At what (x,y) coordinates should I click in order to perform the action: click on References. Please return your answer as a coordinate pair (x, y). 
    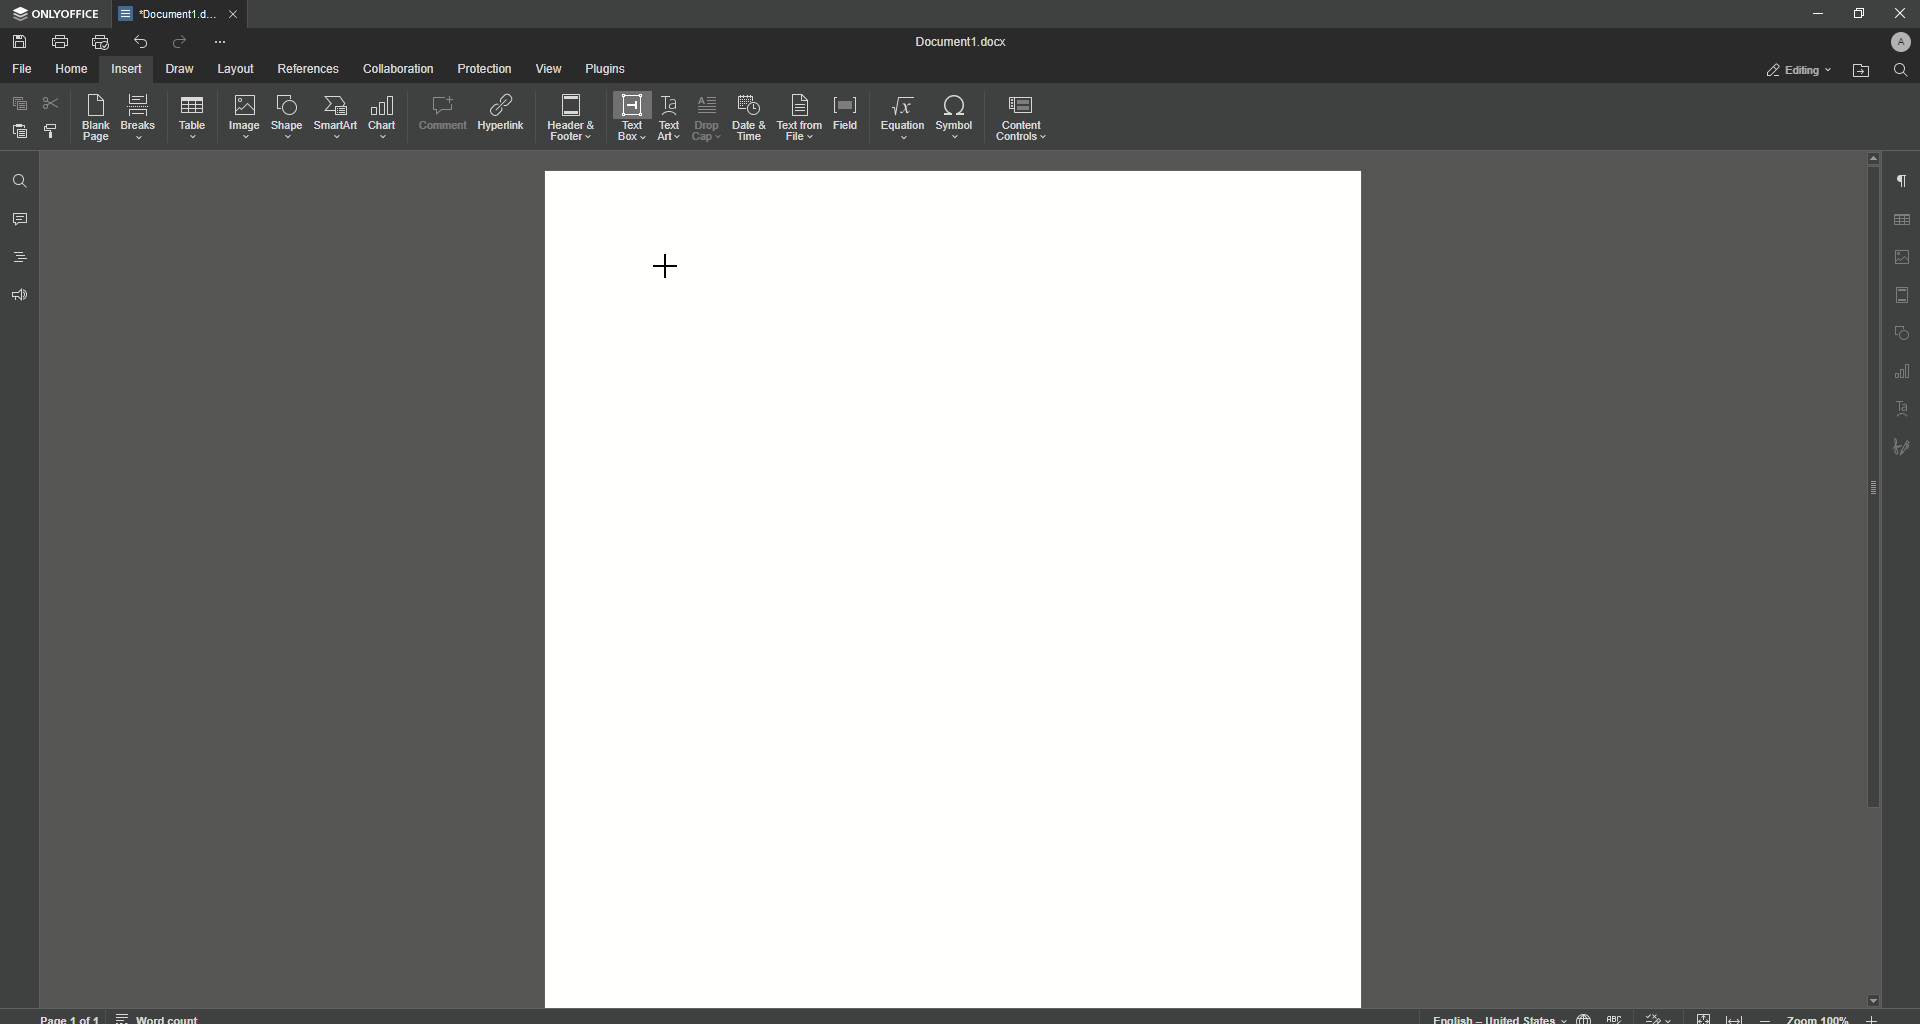
    Looking at the image, I should click on (309, 68).